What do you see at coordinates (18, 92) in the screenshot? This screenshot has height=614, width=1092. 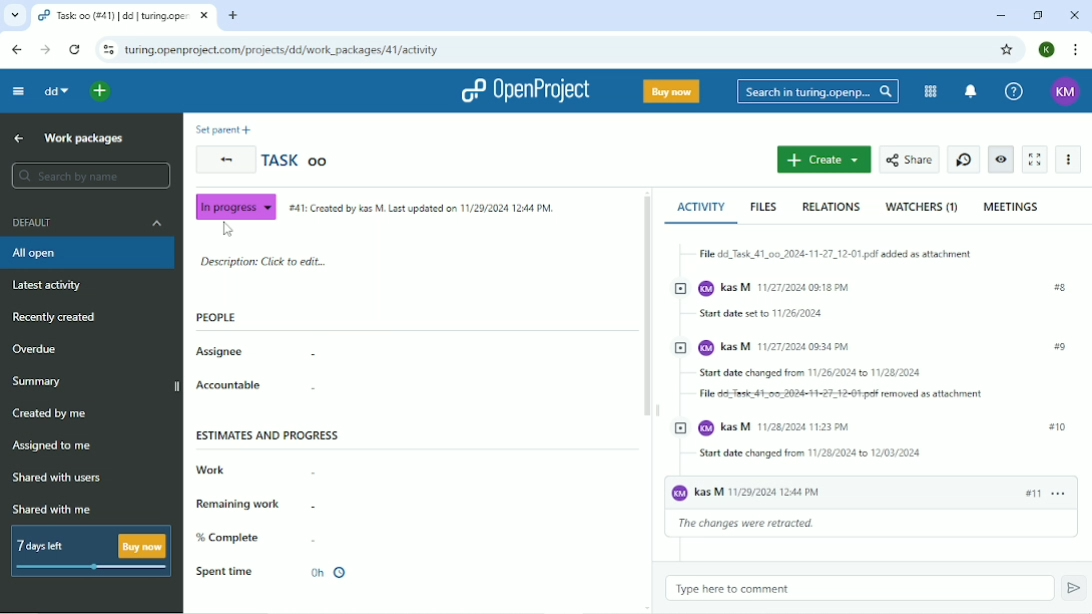 I see `Collapse project menu` at bounding box center [18, 92].